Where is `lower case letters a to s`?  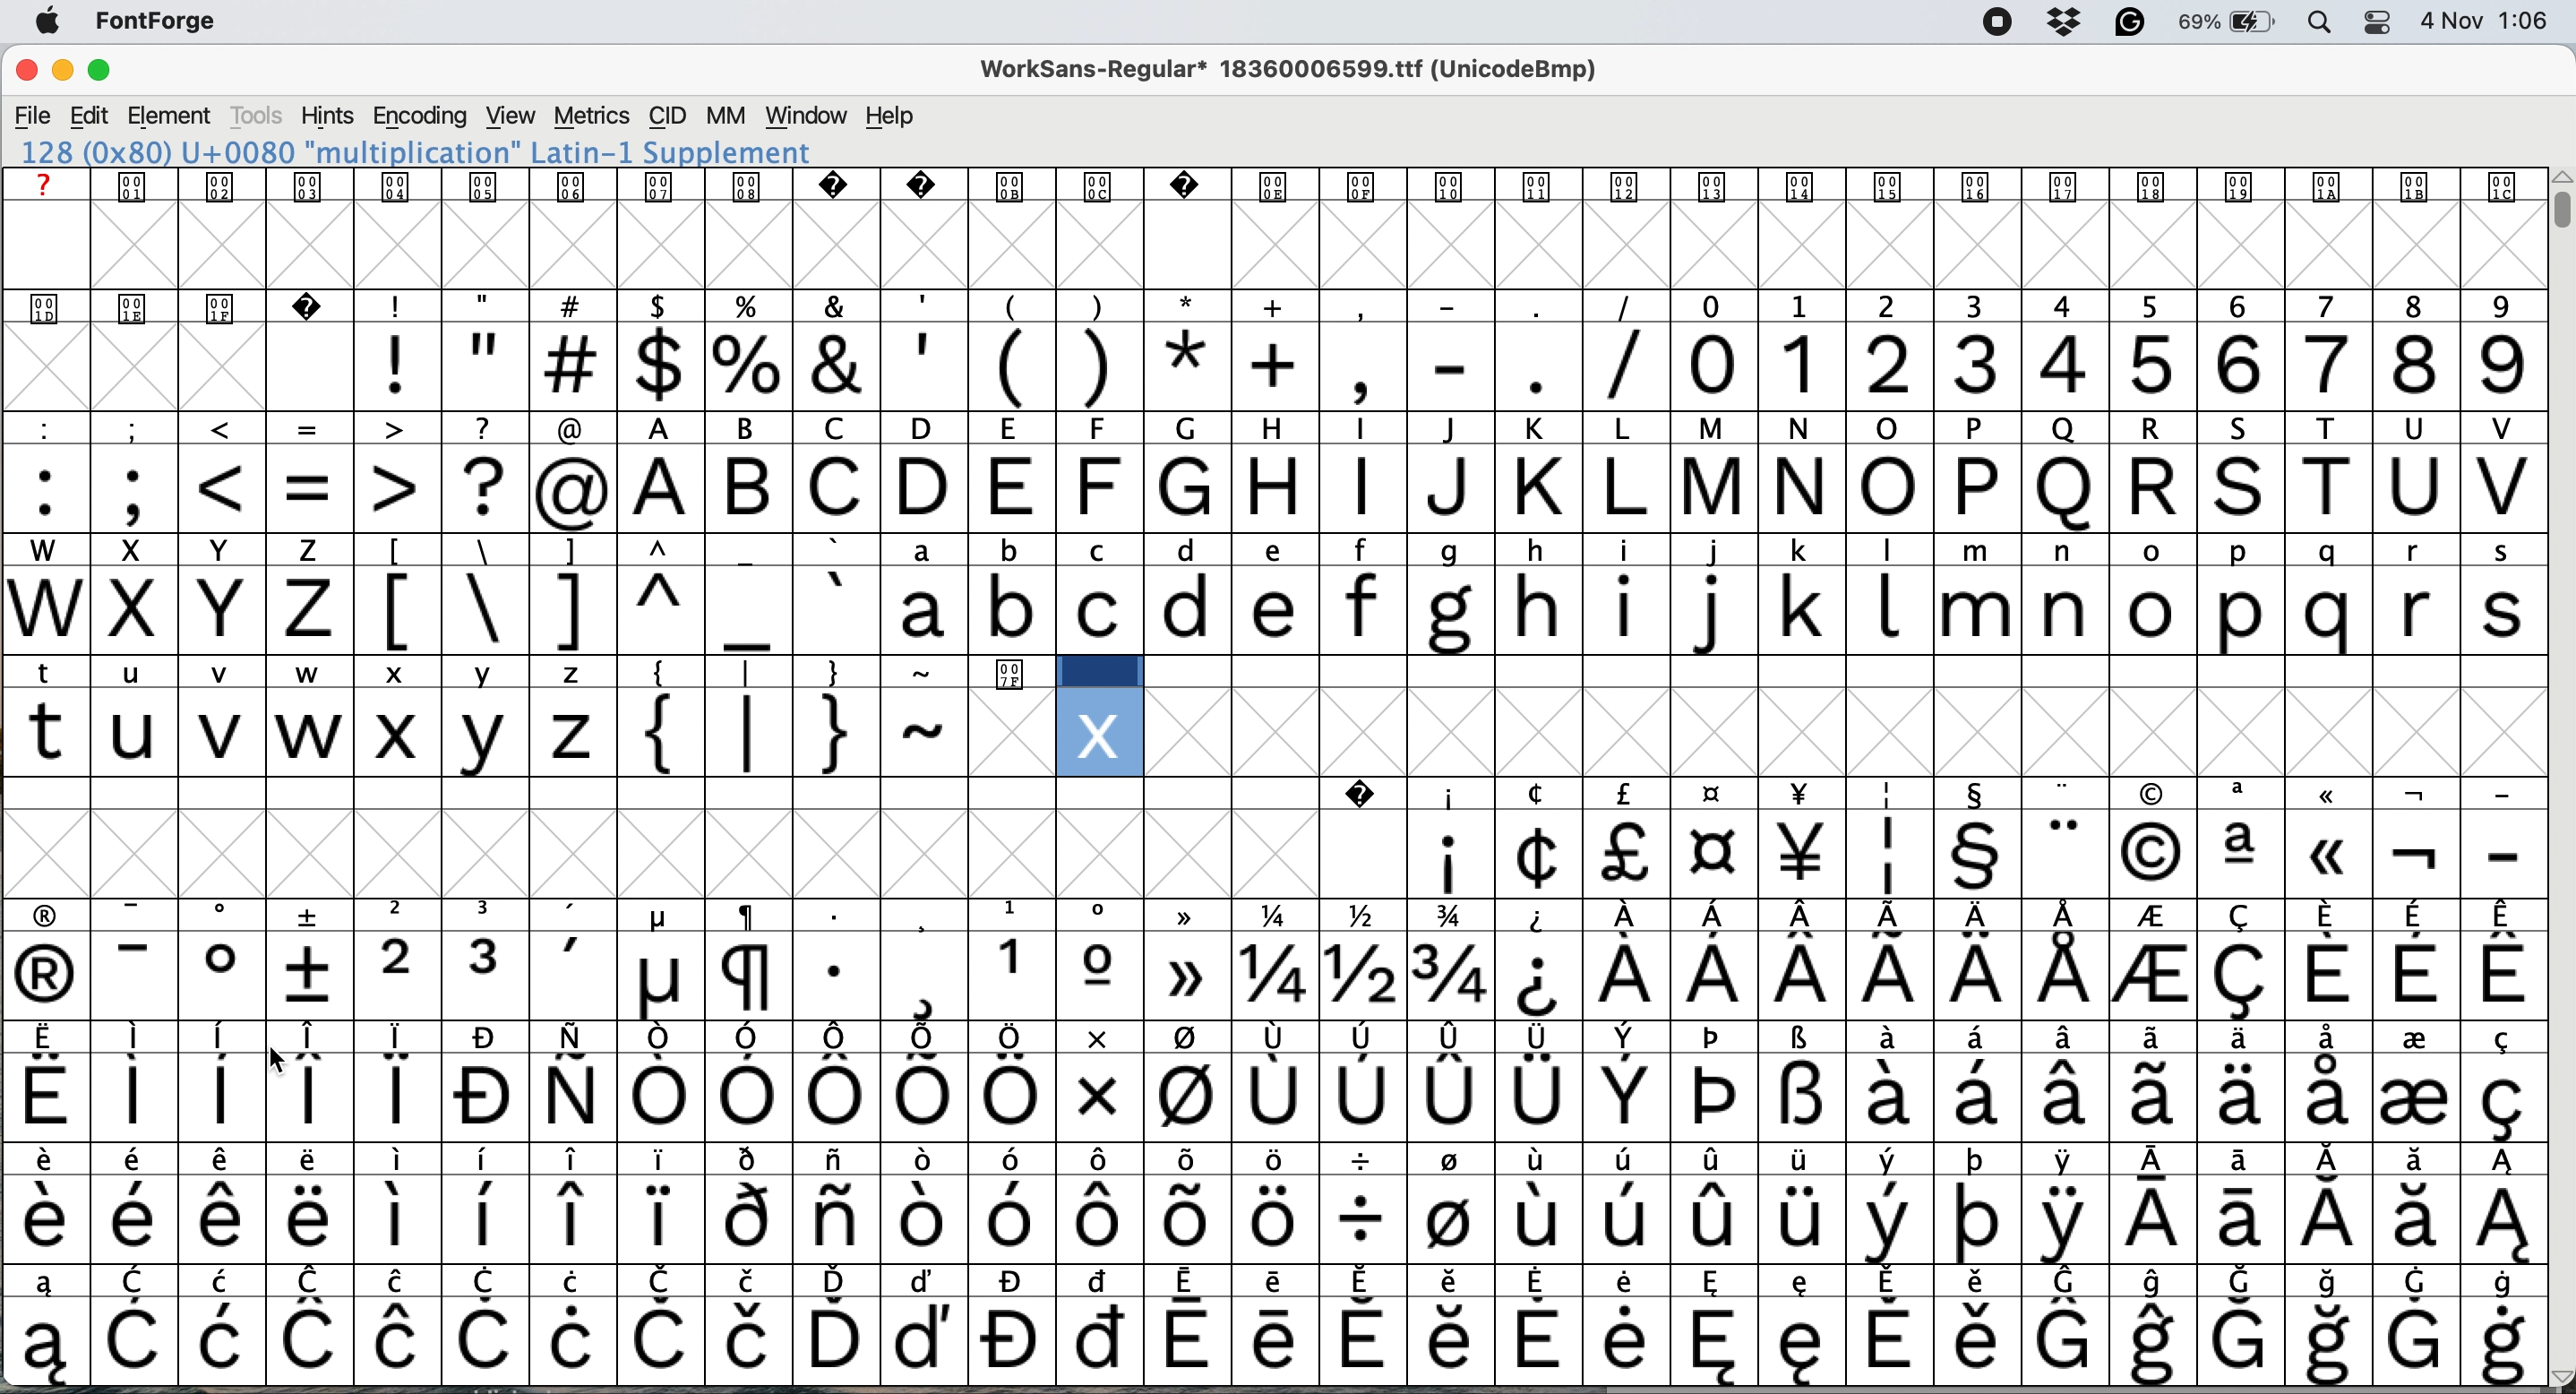
lower case letters a to s is located at coordinates (1705, 609).